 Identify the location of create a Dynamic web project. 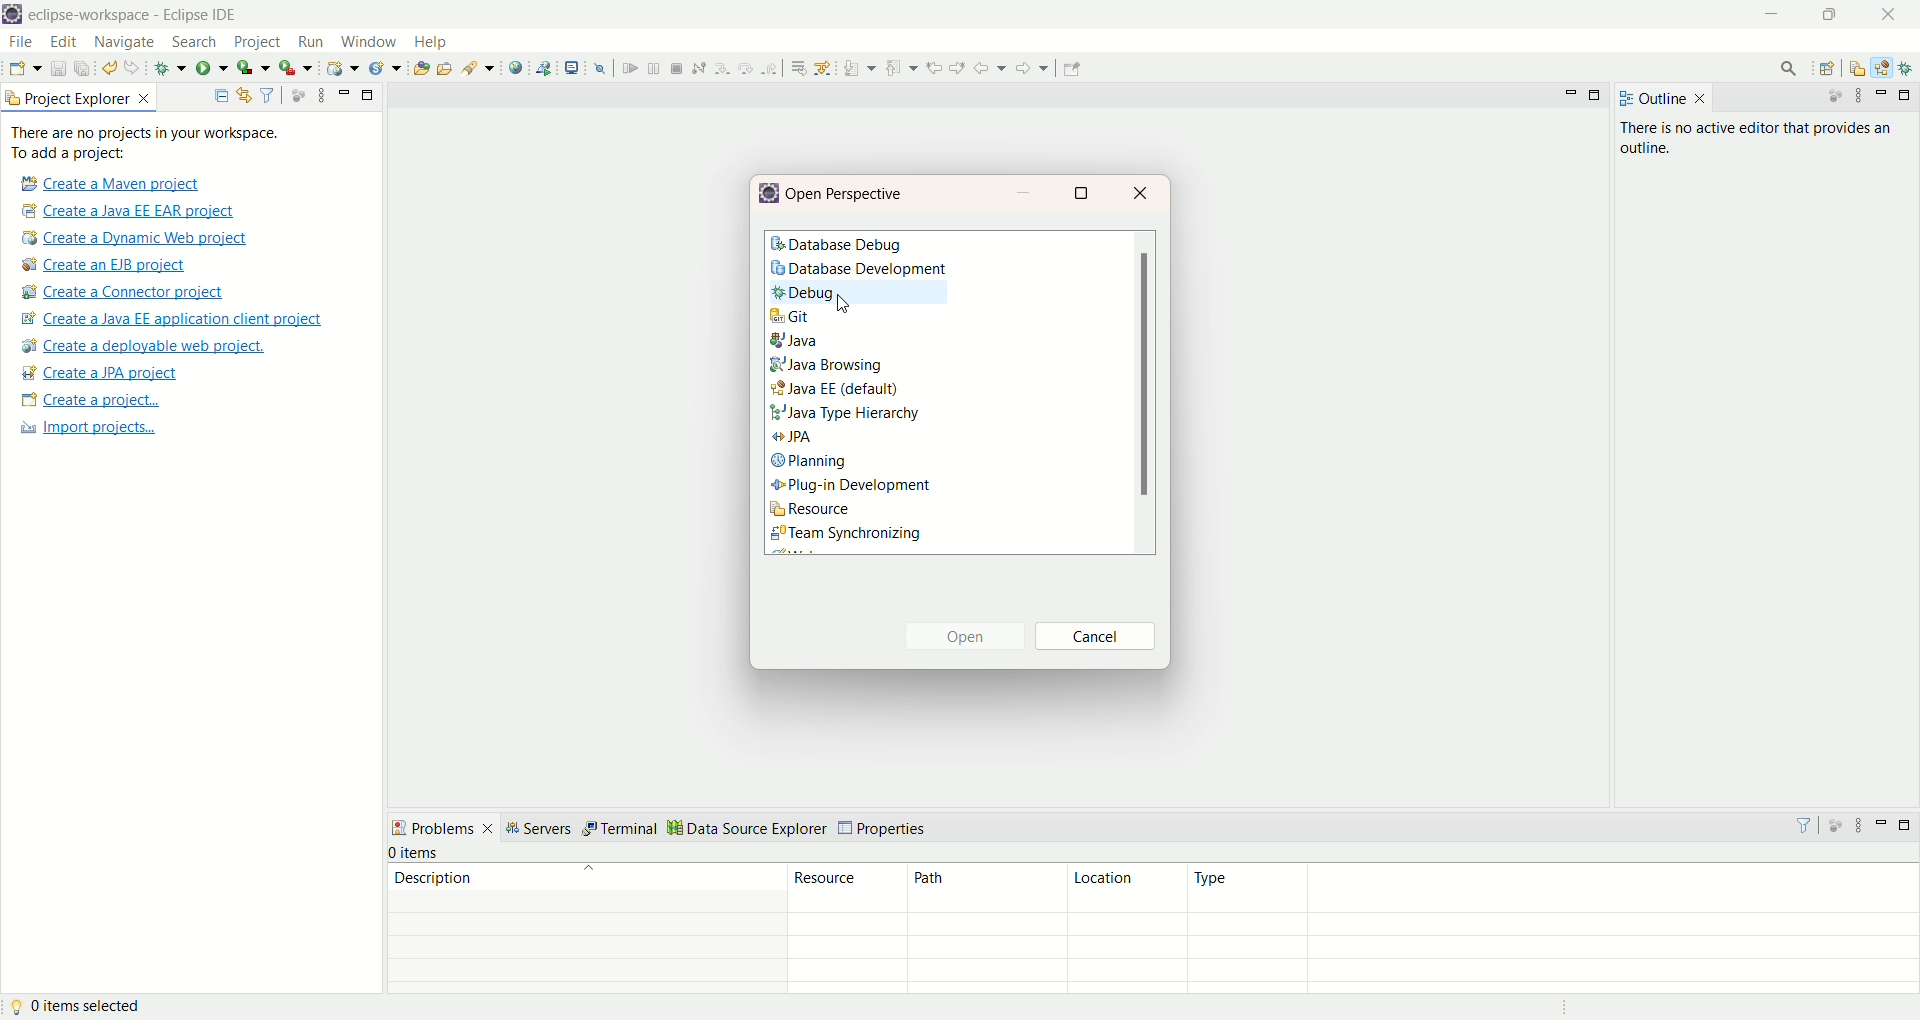
(135, 237).